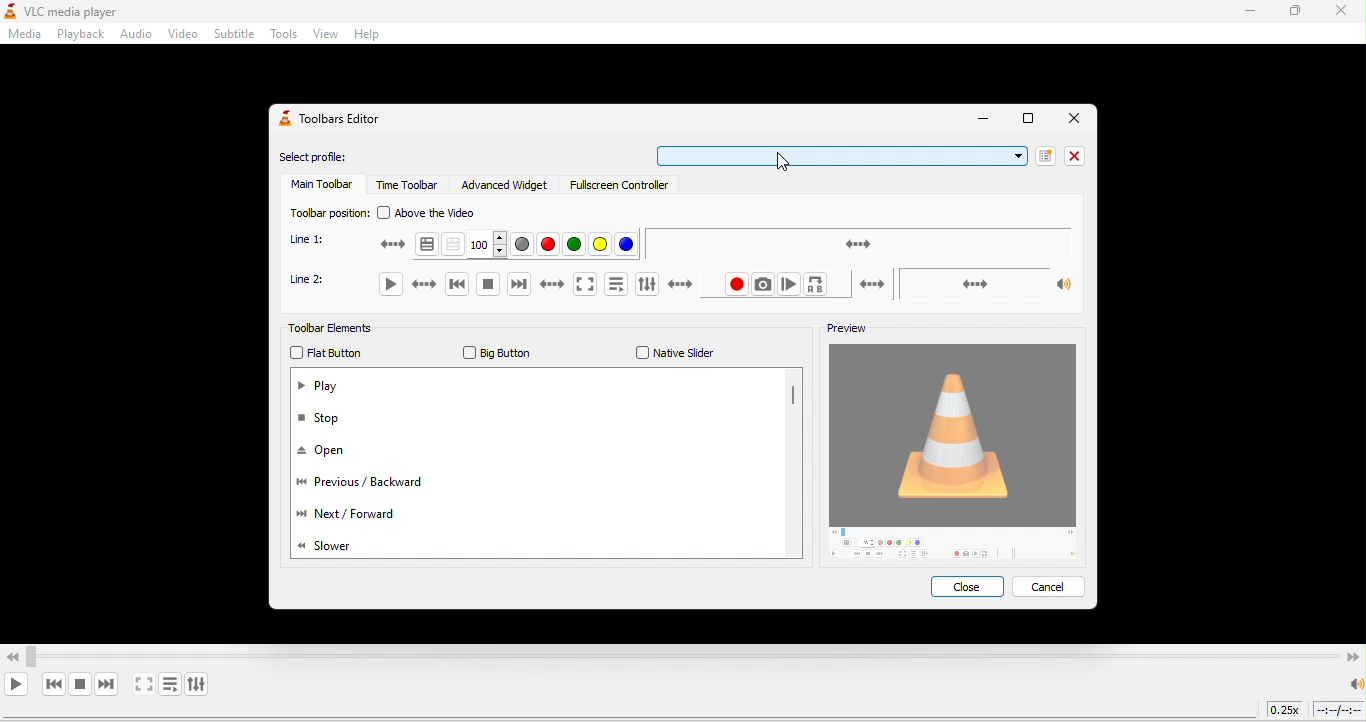  I want to click on stop playback, so click(79, 684).